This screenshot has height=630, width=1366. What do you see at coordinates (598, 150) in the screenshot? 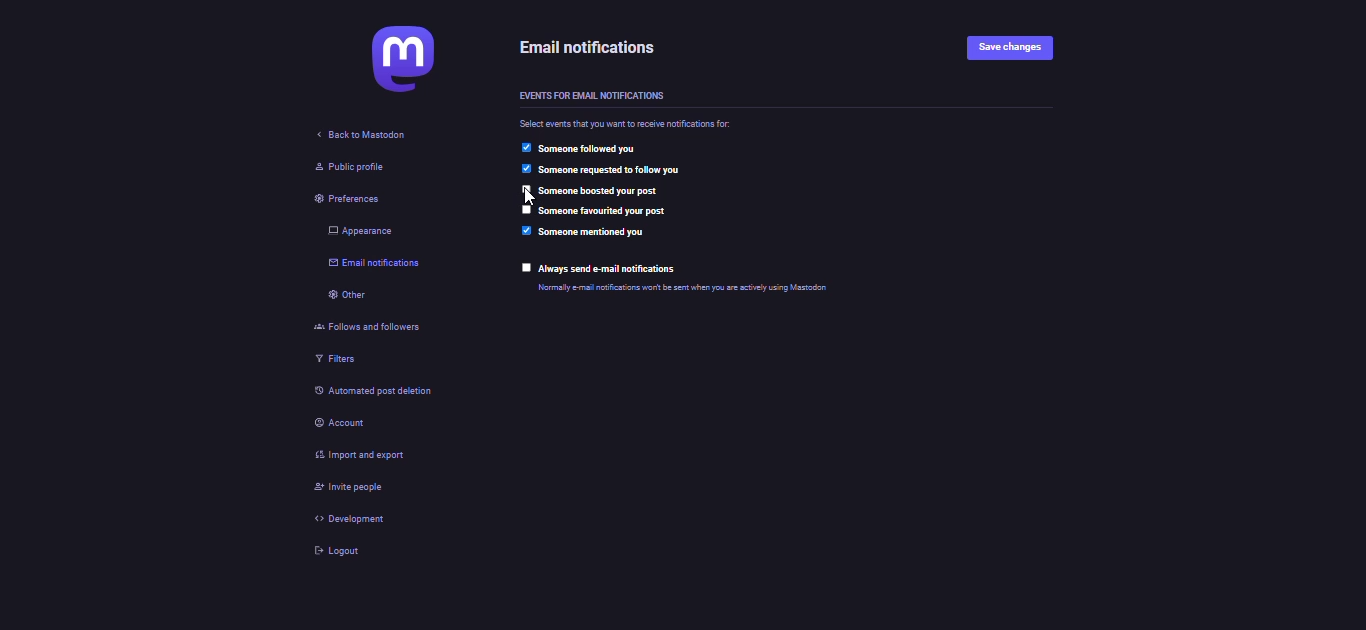
I see `someone followed you` at bounding box center [598, 150].